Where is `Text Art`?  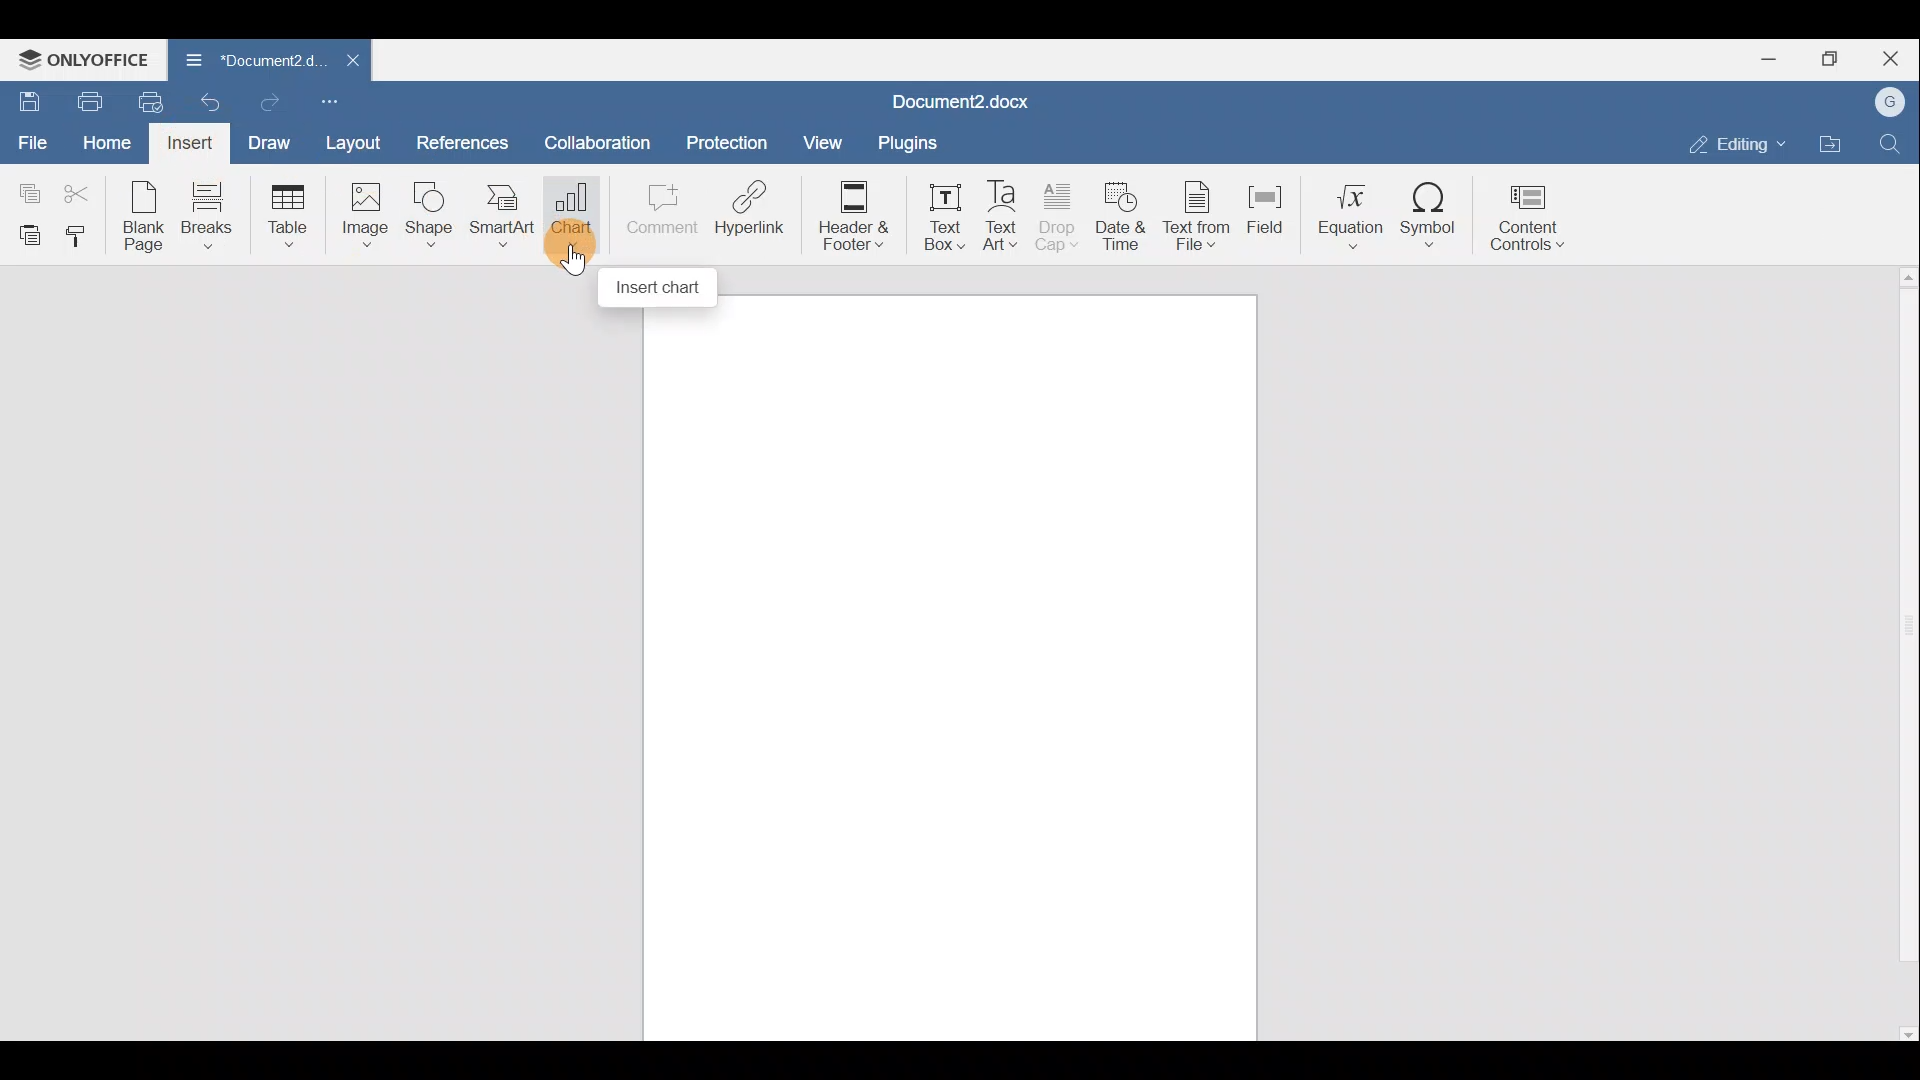 Text Art is located at coordinates (1003, 212).